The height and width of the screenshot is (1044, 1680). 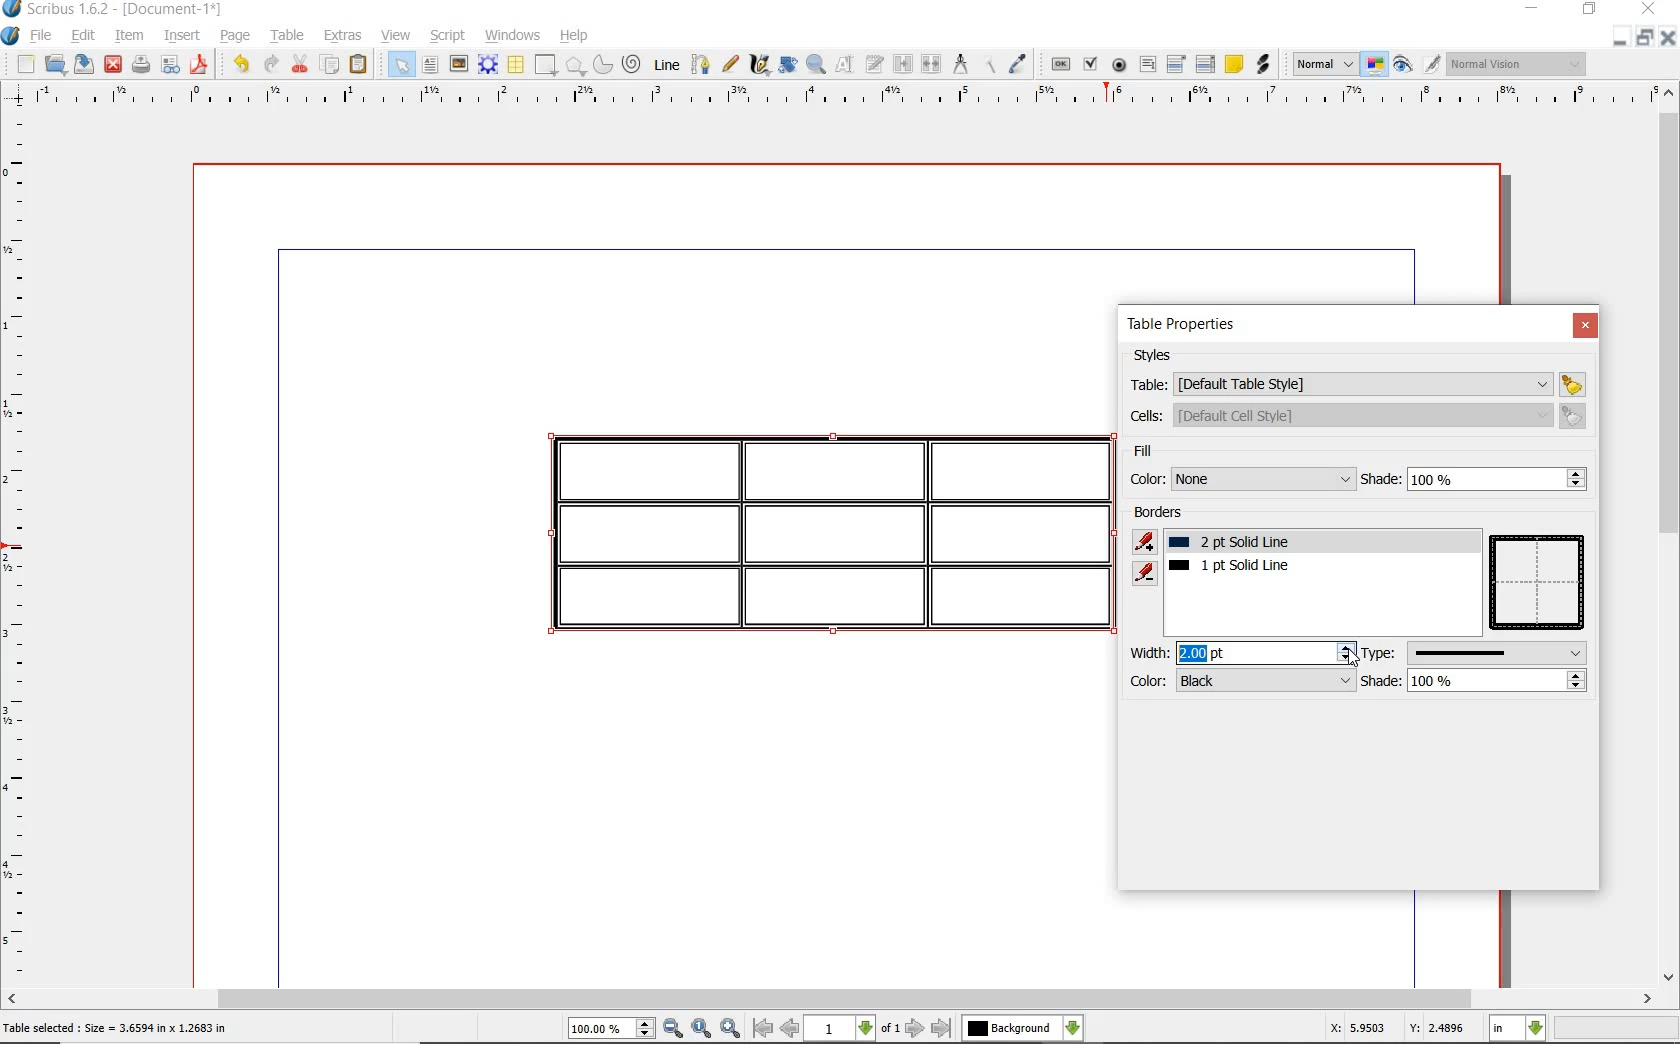 I want to click on save, so click(x=83, y=64).